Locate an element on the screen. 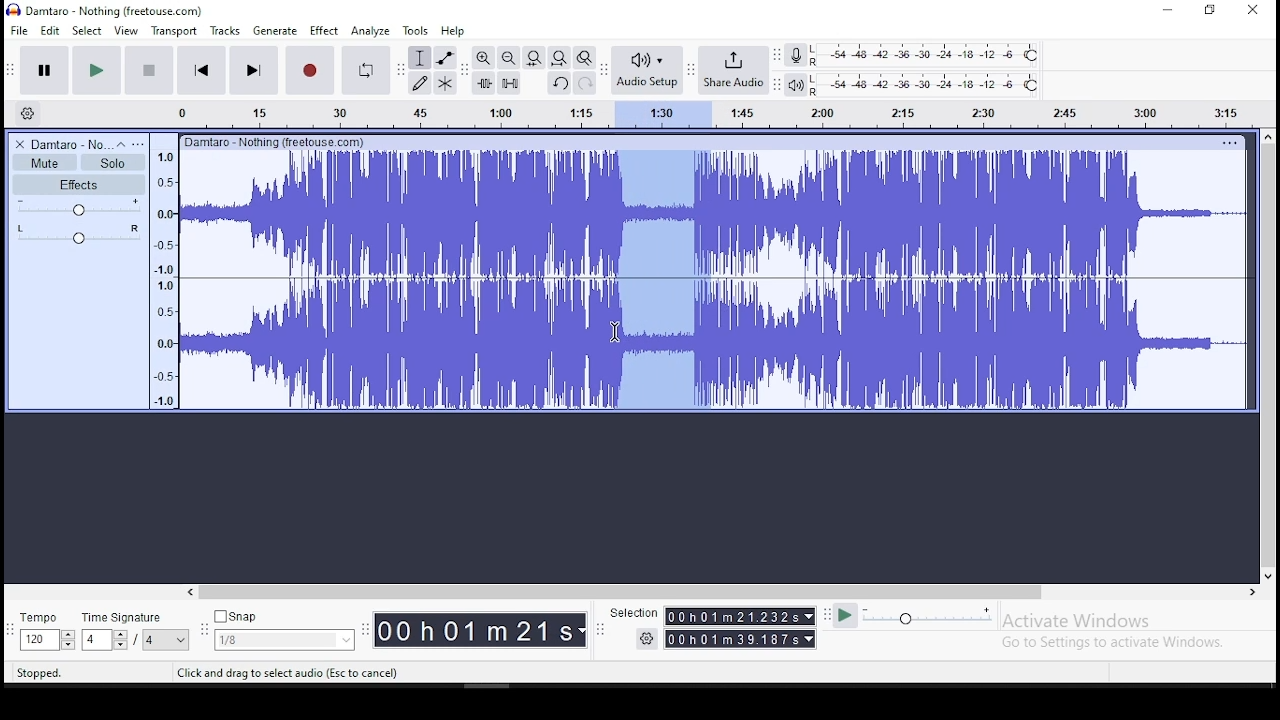  time signature is located at coordinates (135, 617).